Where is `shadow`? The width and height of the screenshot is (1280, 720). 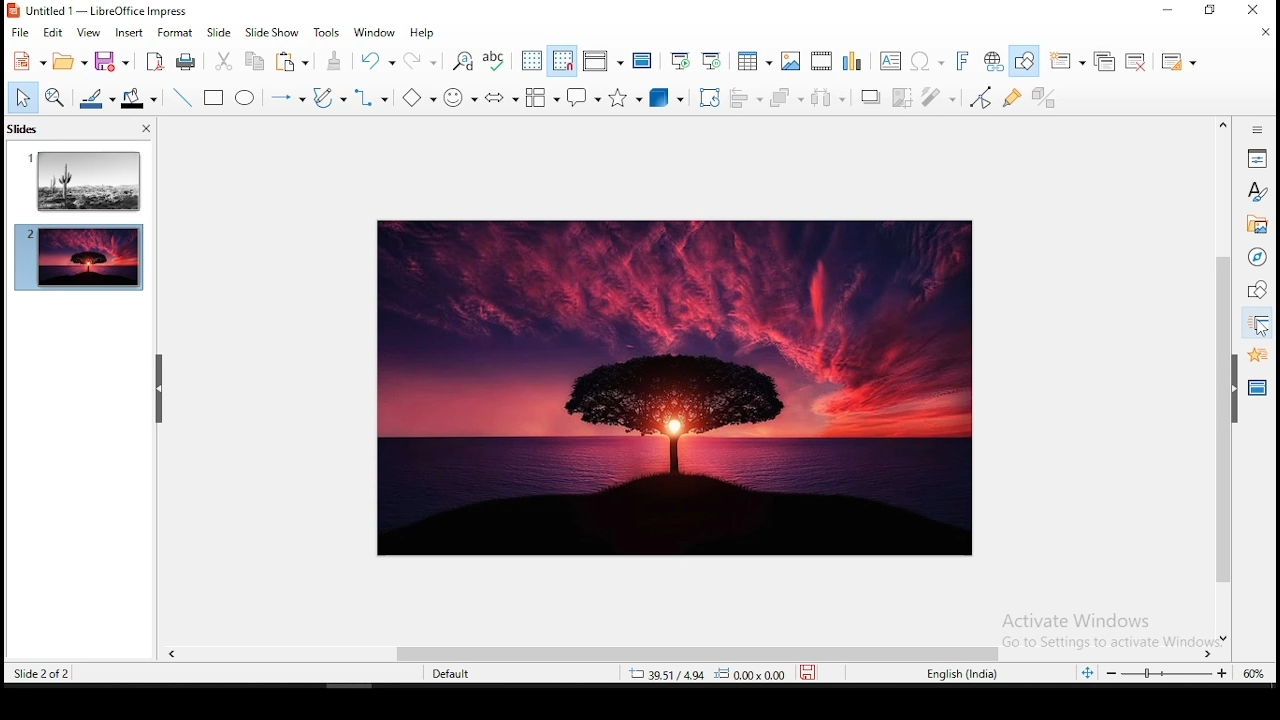
shadow is located at coordinates (870, 97).